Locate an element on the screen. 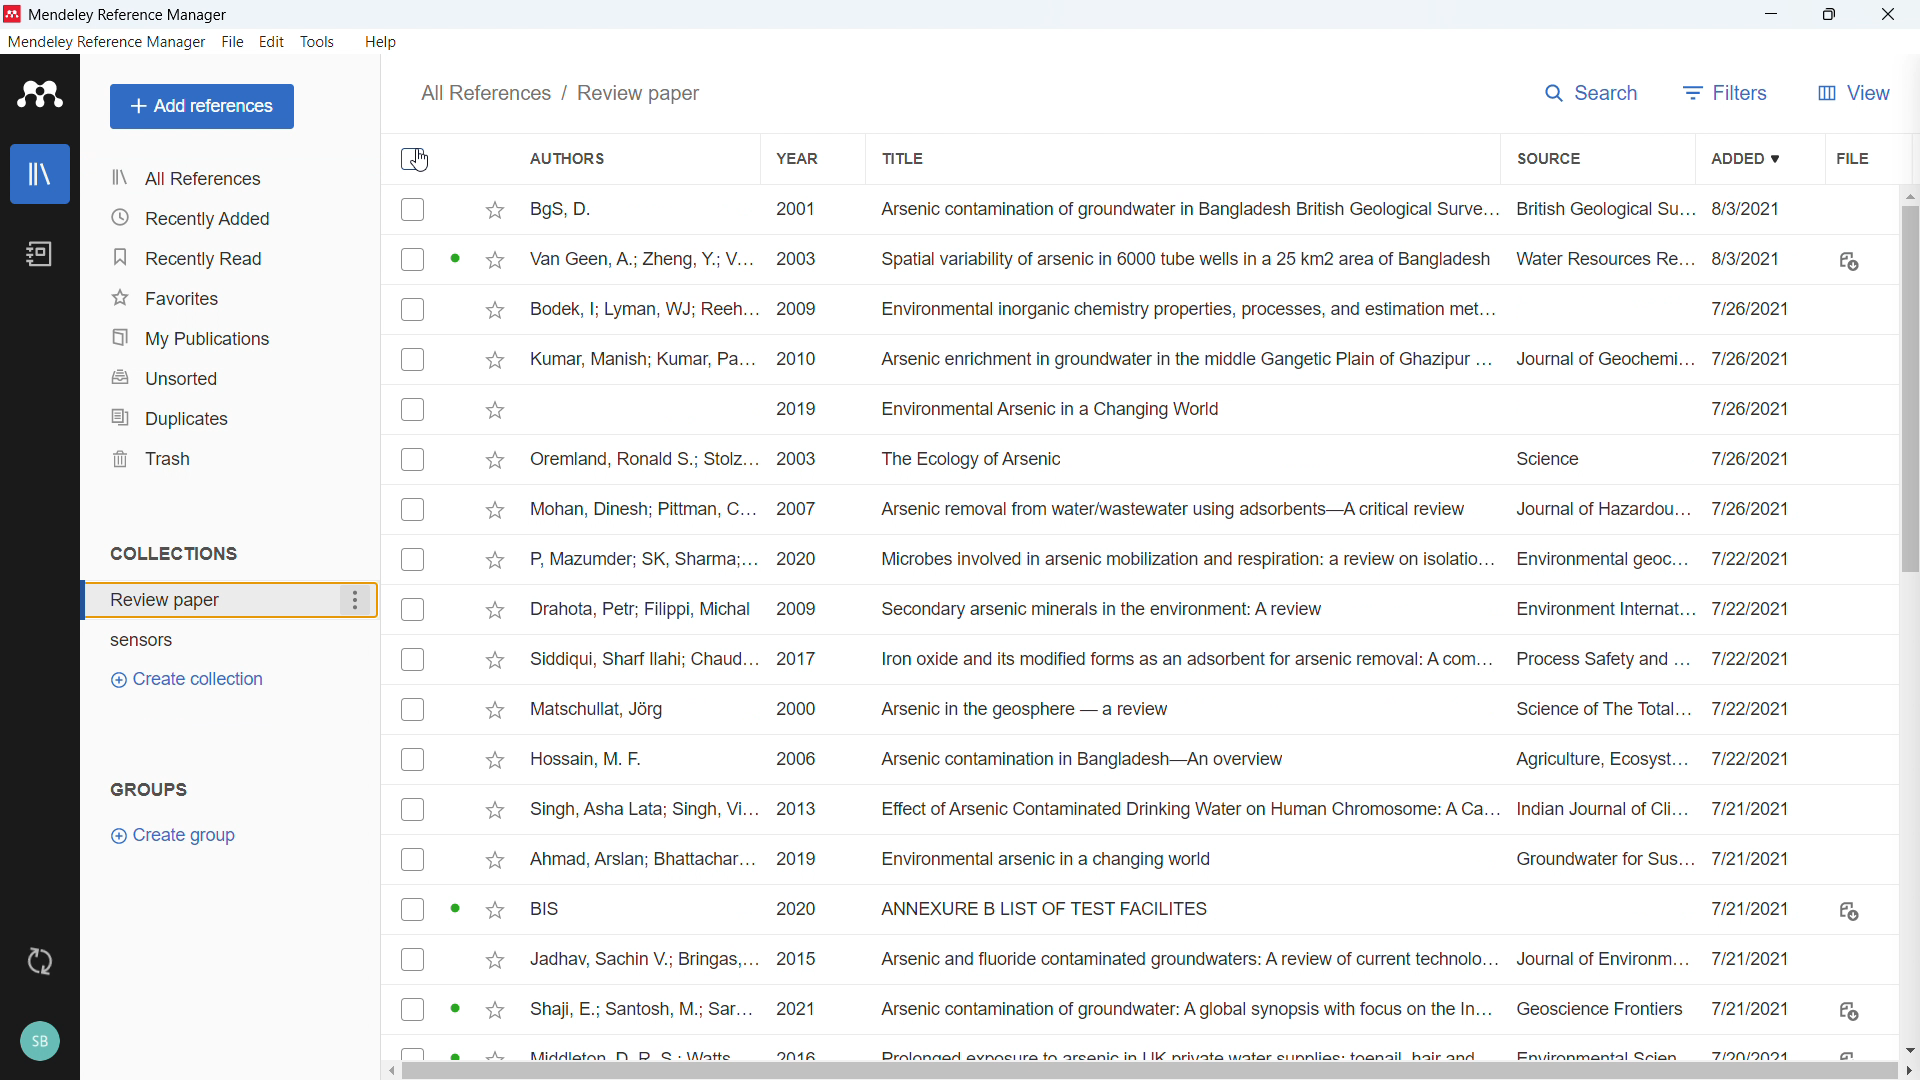 The height and width of the screenshot is (1080, 1920). Select respective publication is located at coordinates (412, 709).